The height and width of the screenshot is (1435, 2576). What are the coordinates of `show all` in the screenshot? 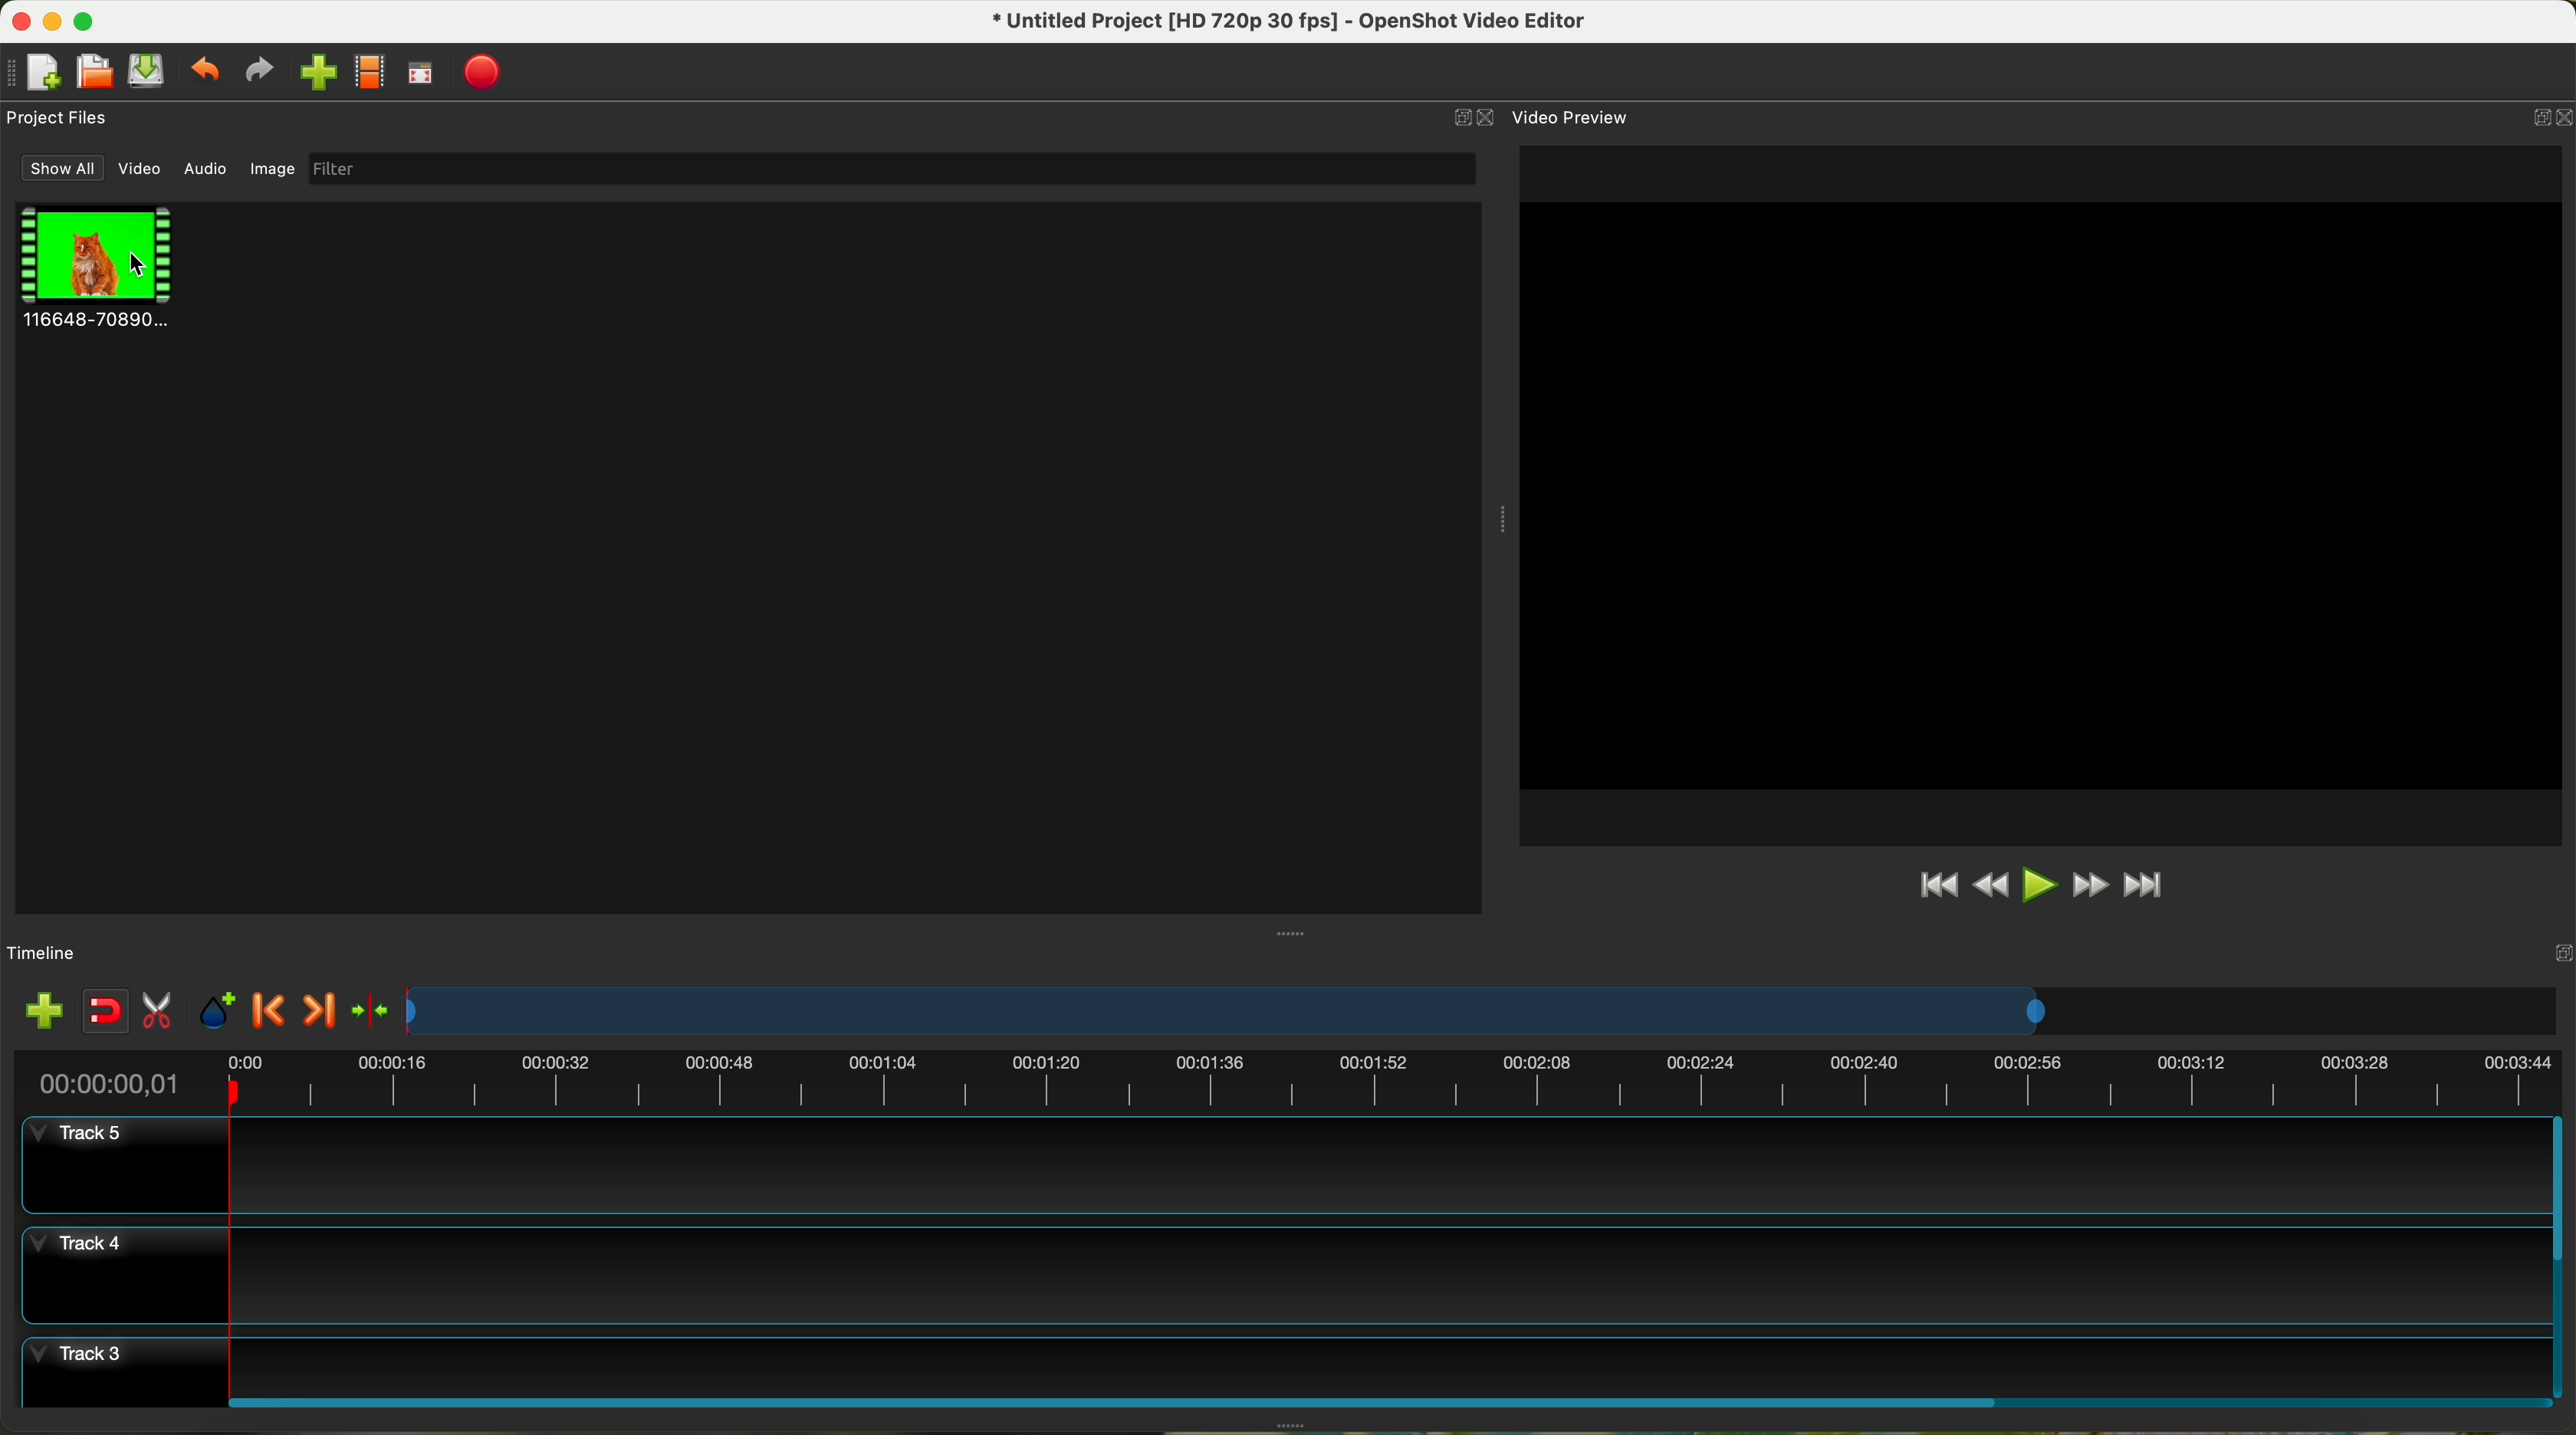 It's located at (58, 168).